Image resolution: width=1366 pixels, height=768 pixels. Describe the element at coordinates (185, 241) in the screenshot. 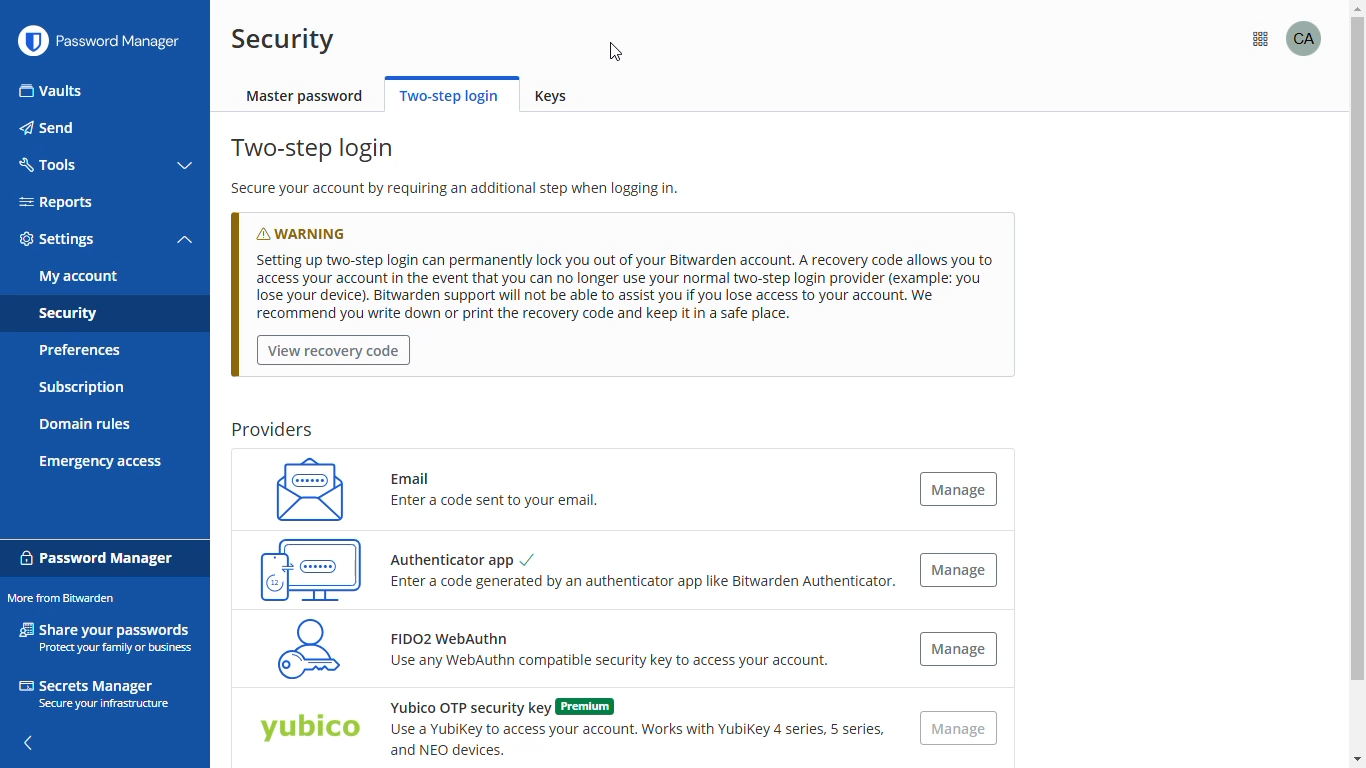

I see `toggle collapse` at that location.